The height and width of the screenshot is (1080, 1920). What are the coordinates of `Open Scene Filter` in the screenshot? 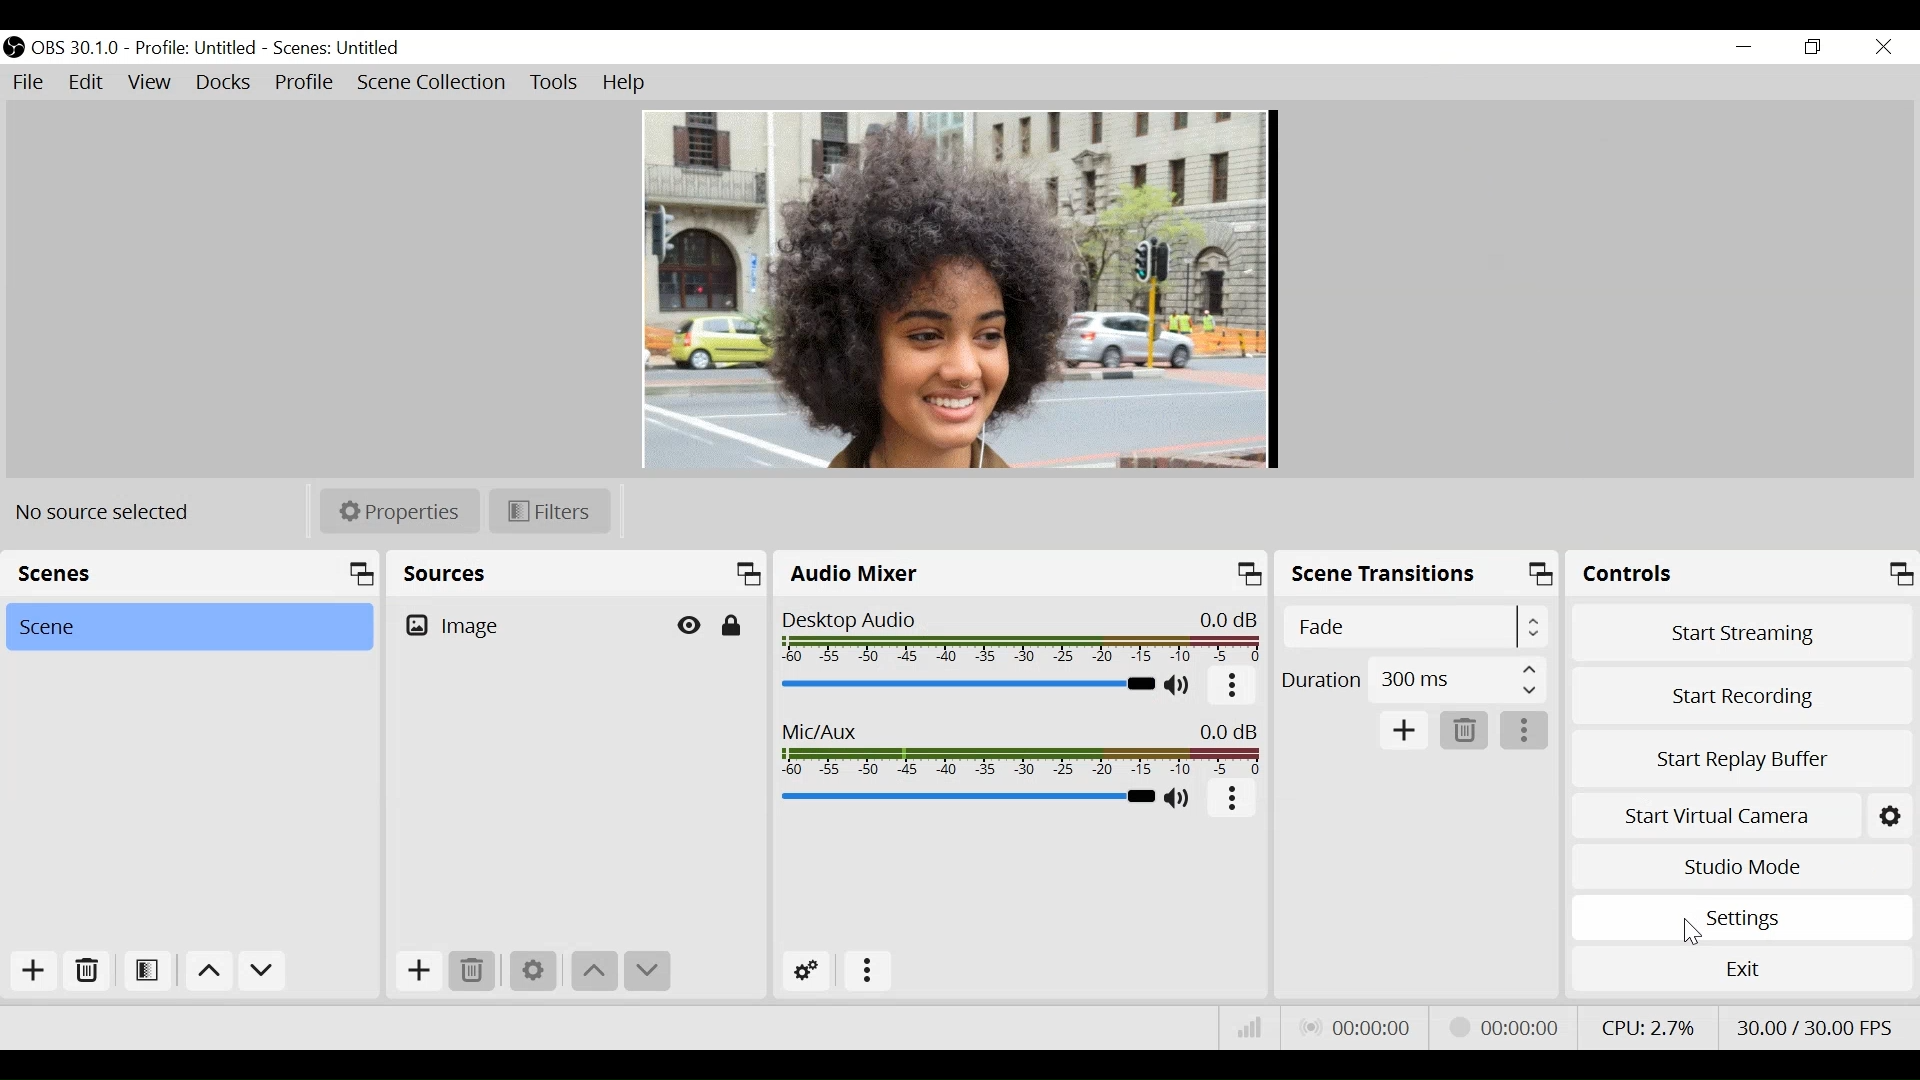 It's located at (147, 972).